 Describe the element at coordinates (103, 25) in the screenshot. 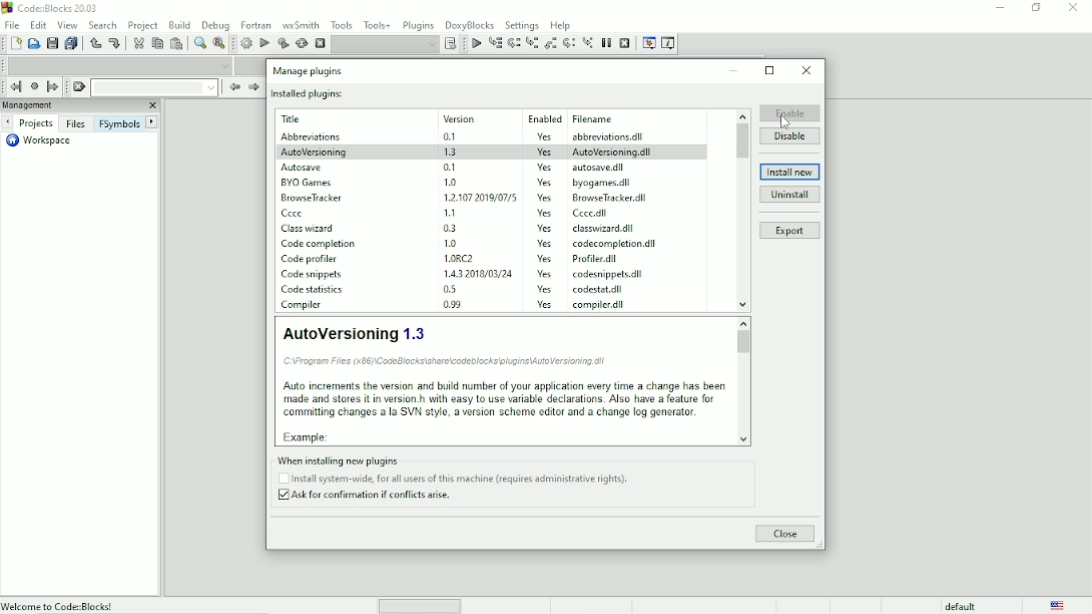

I see `Search` at that location.